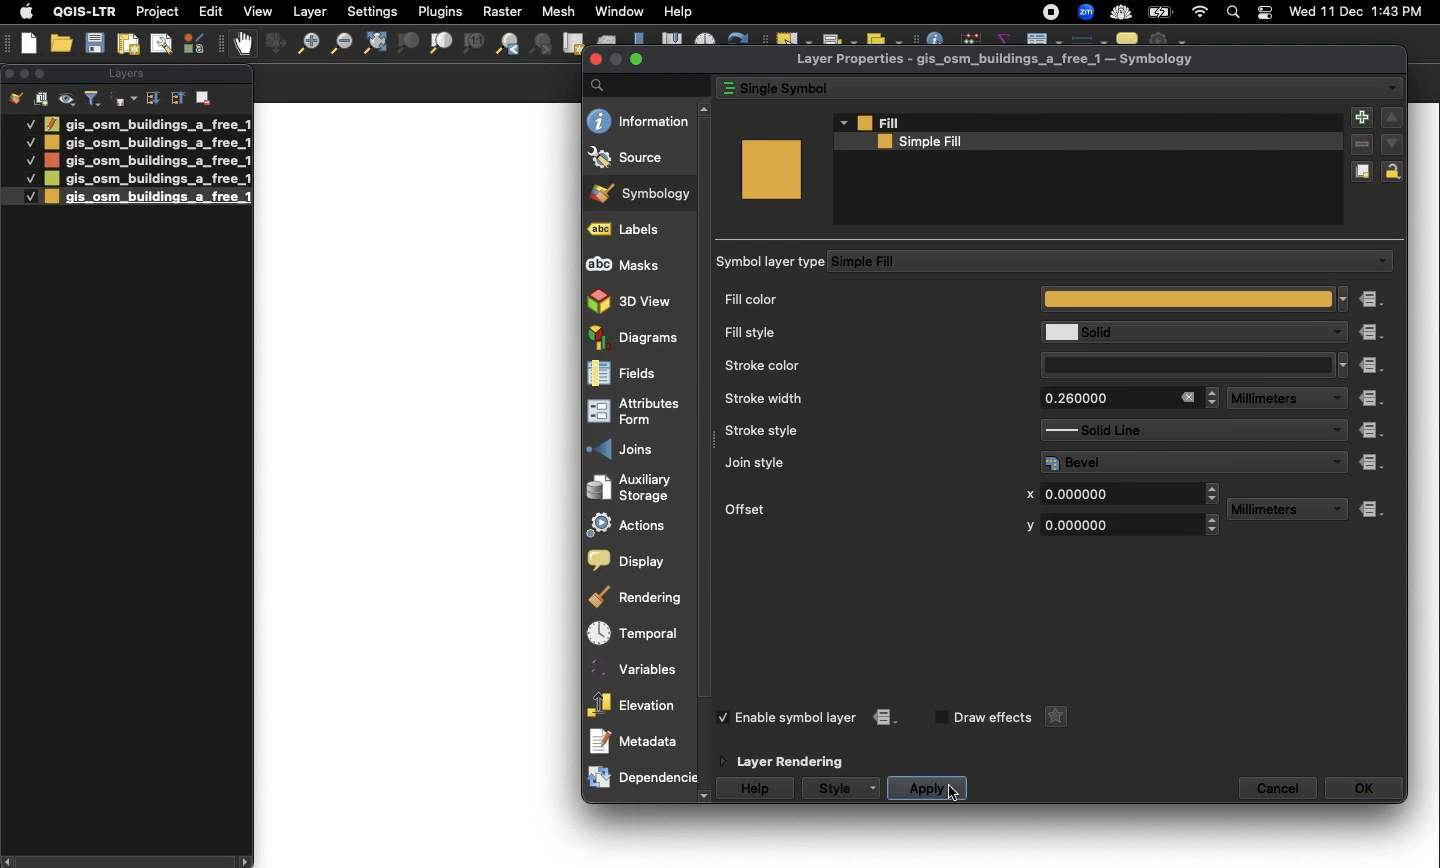  Describe the element at coordinates (1119, 492) in the screenshot. I see ` 0.000000` at that location.